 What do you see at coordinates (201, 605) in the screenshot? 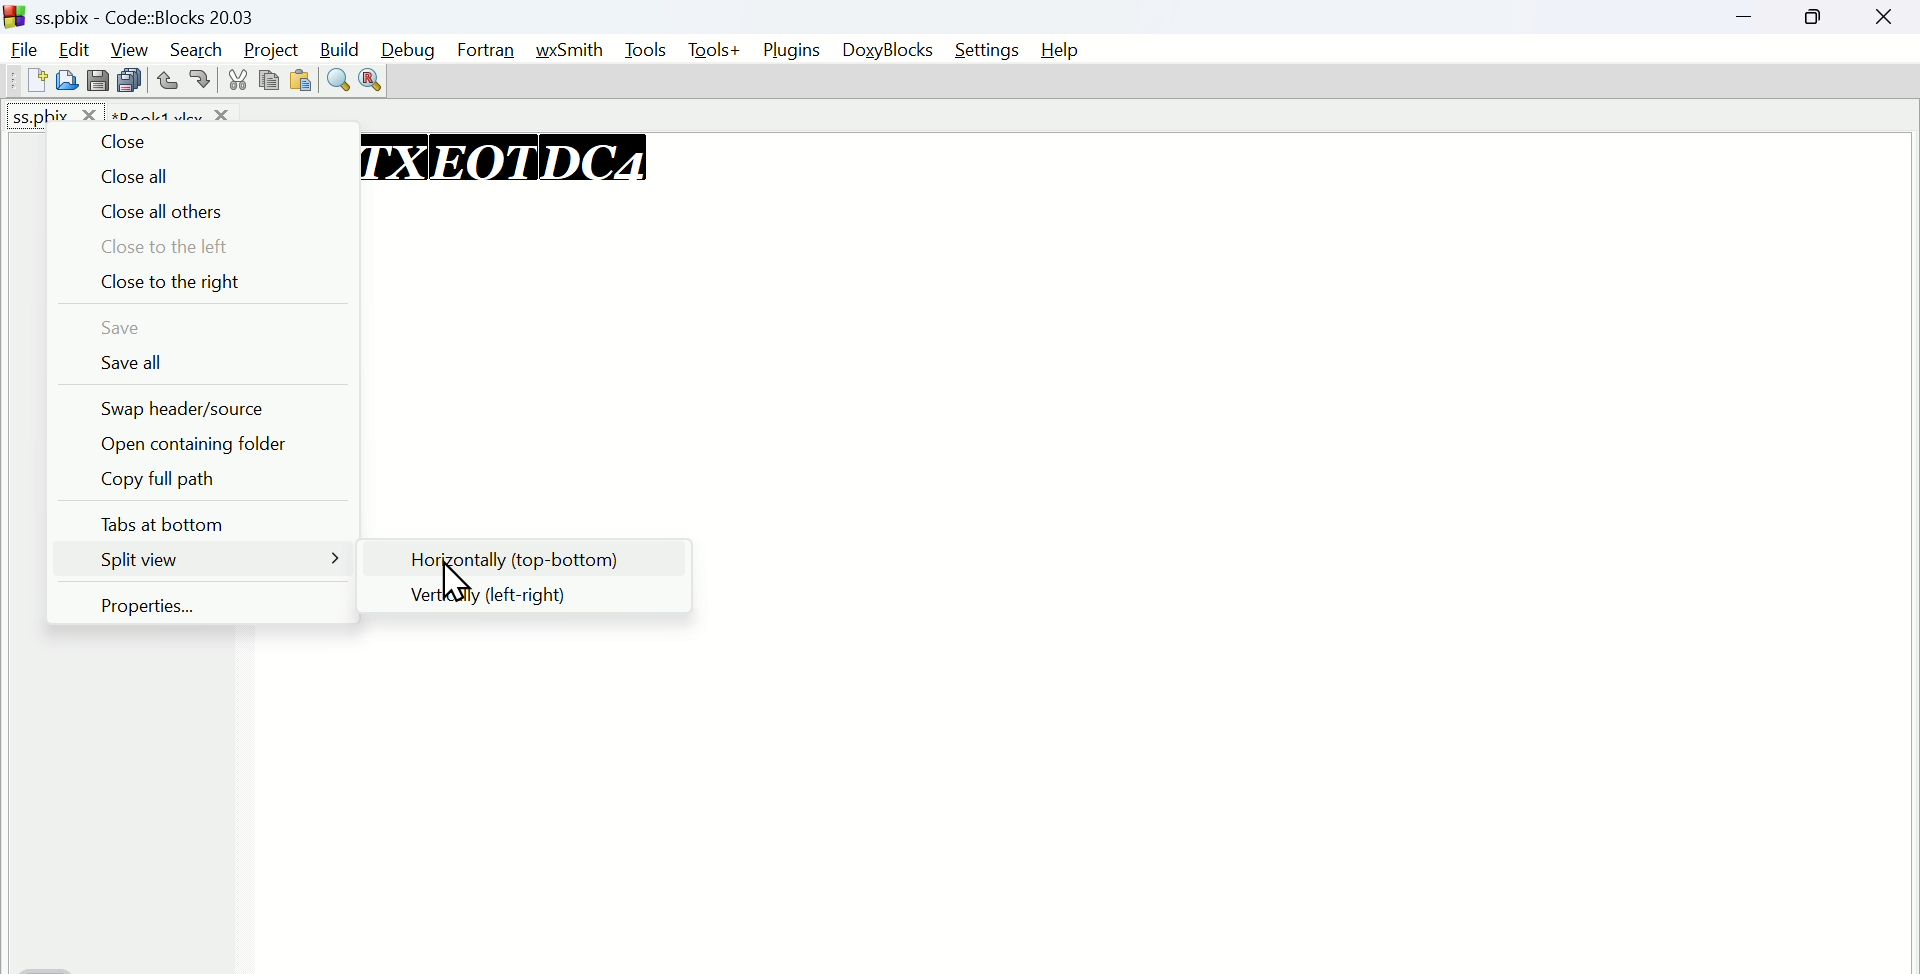
I see `Properties` at bounding box center [201, 605].